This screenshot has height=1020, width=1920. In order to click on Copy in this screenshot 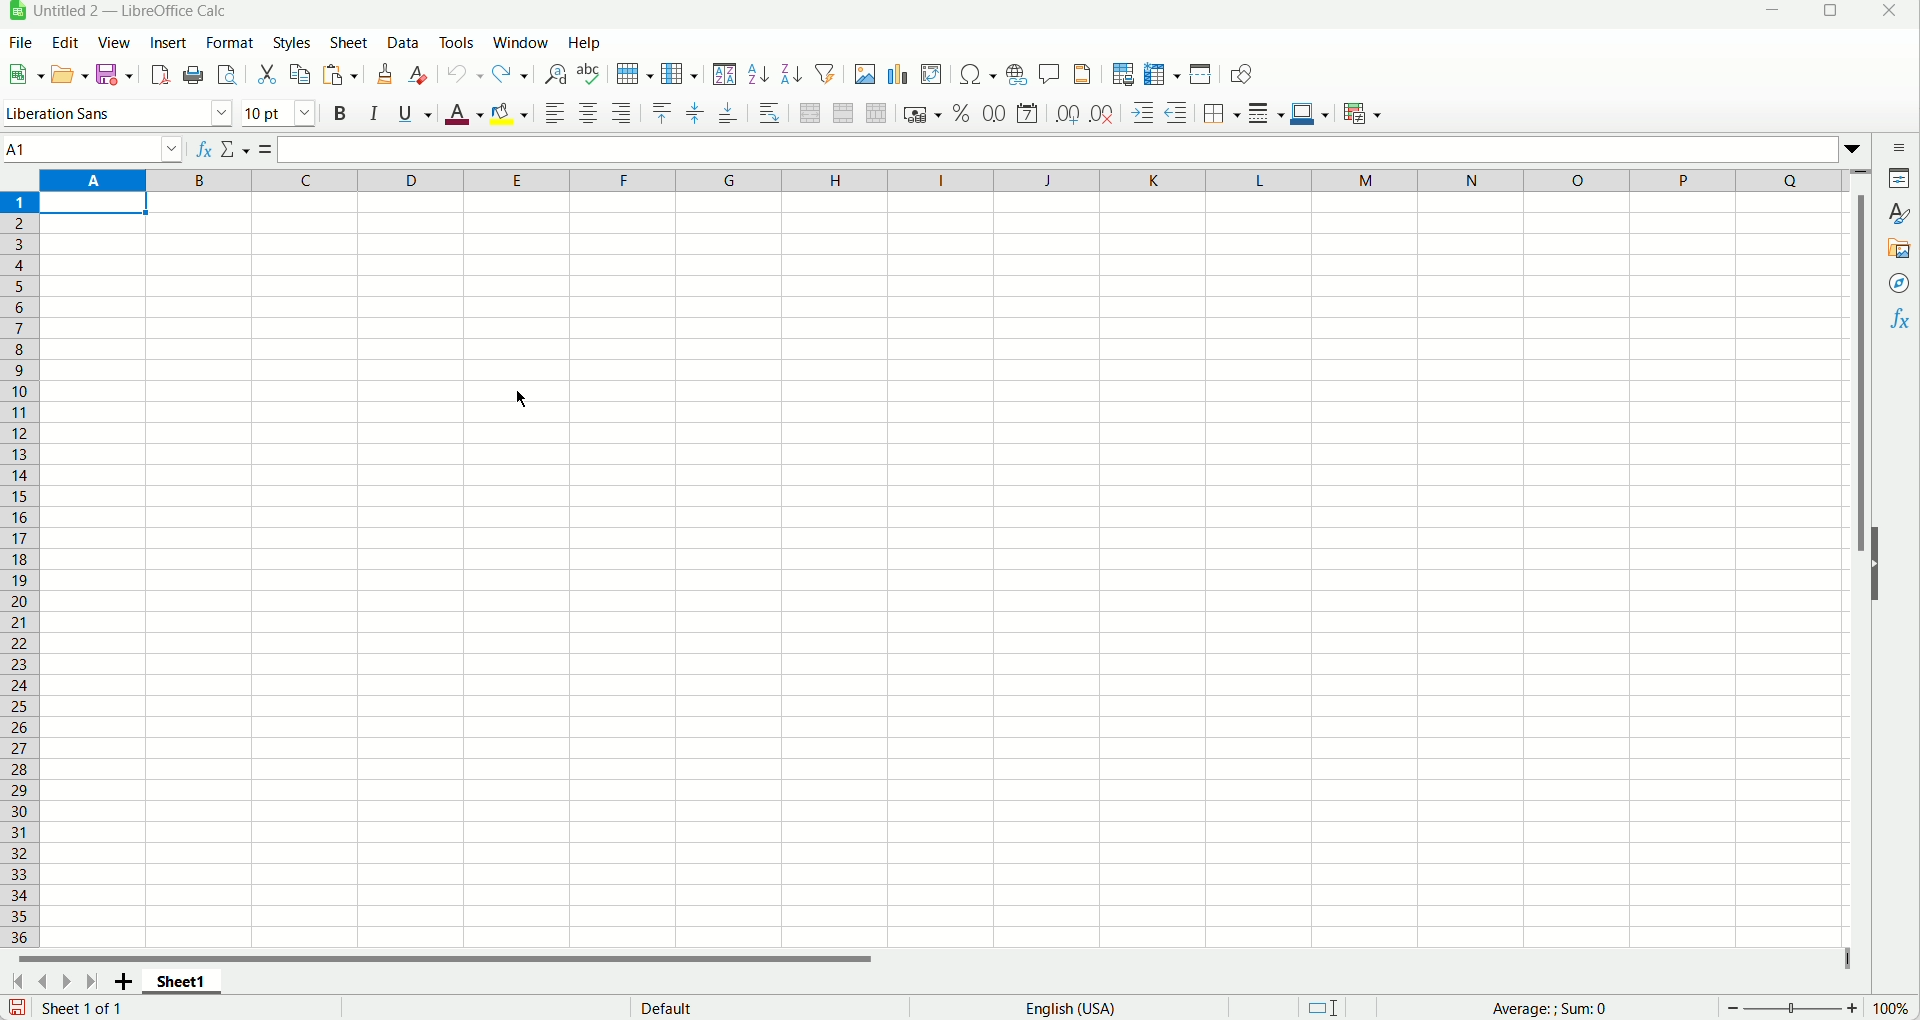, I will do `click(301, 73)`.